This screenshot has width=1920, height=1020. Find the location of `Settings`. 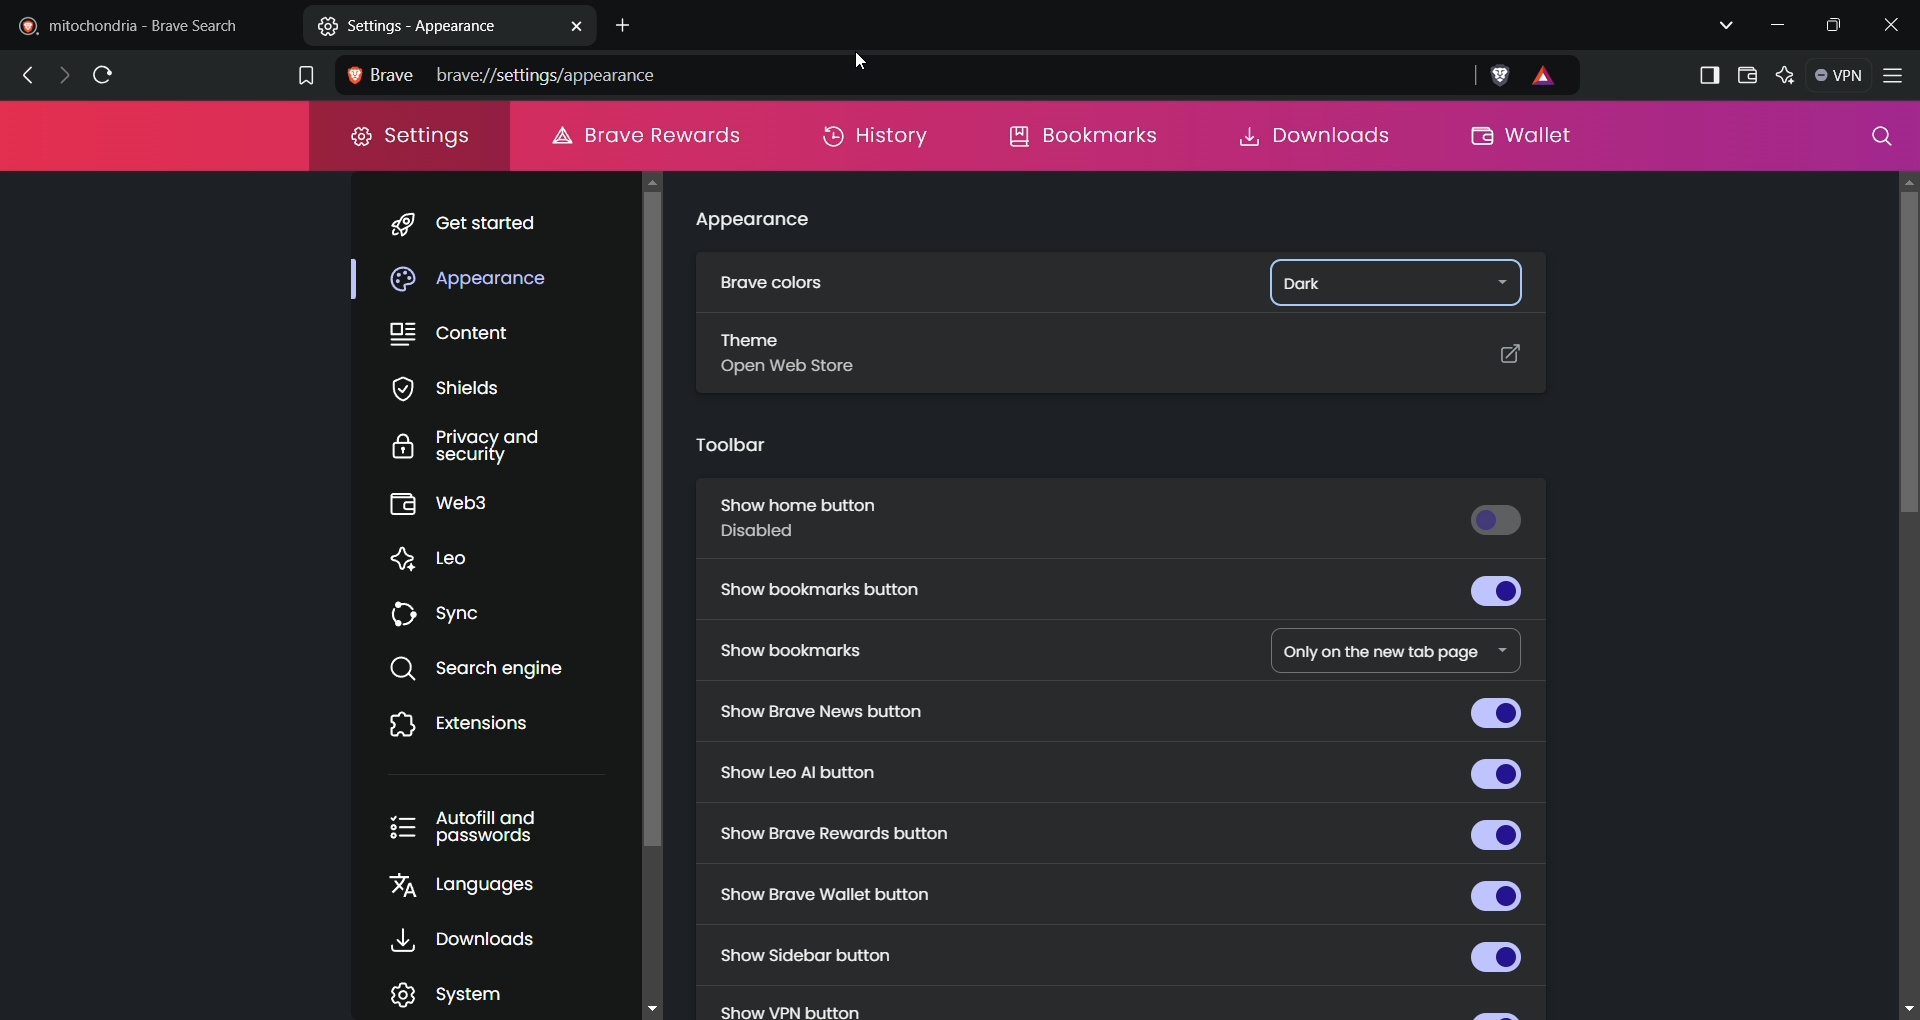

Settings is located at coordinates (382, 24).